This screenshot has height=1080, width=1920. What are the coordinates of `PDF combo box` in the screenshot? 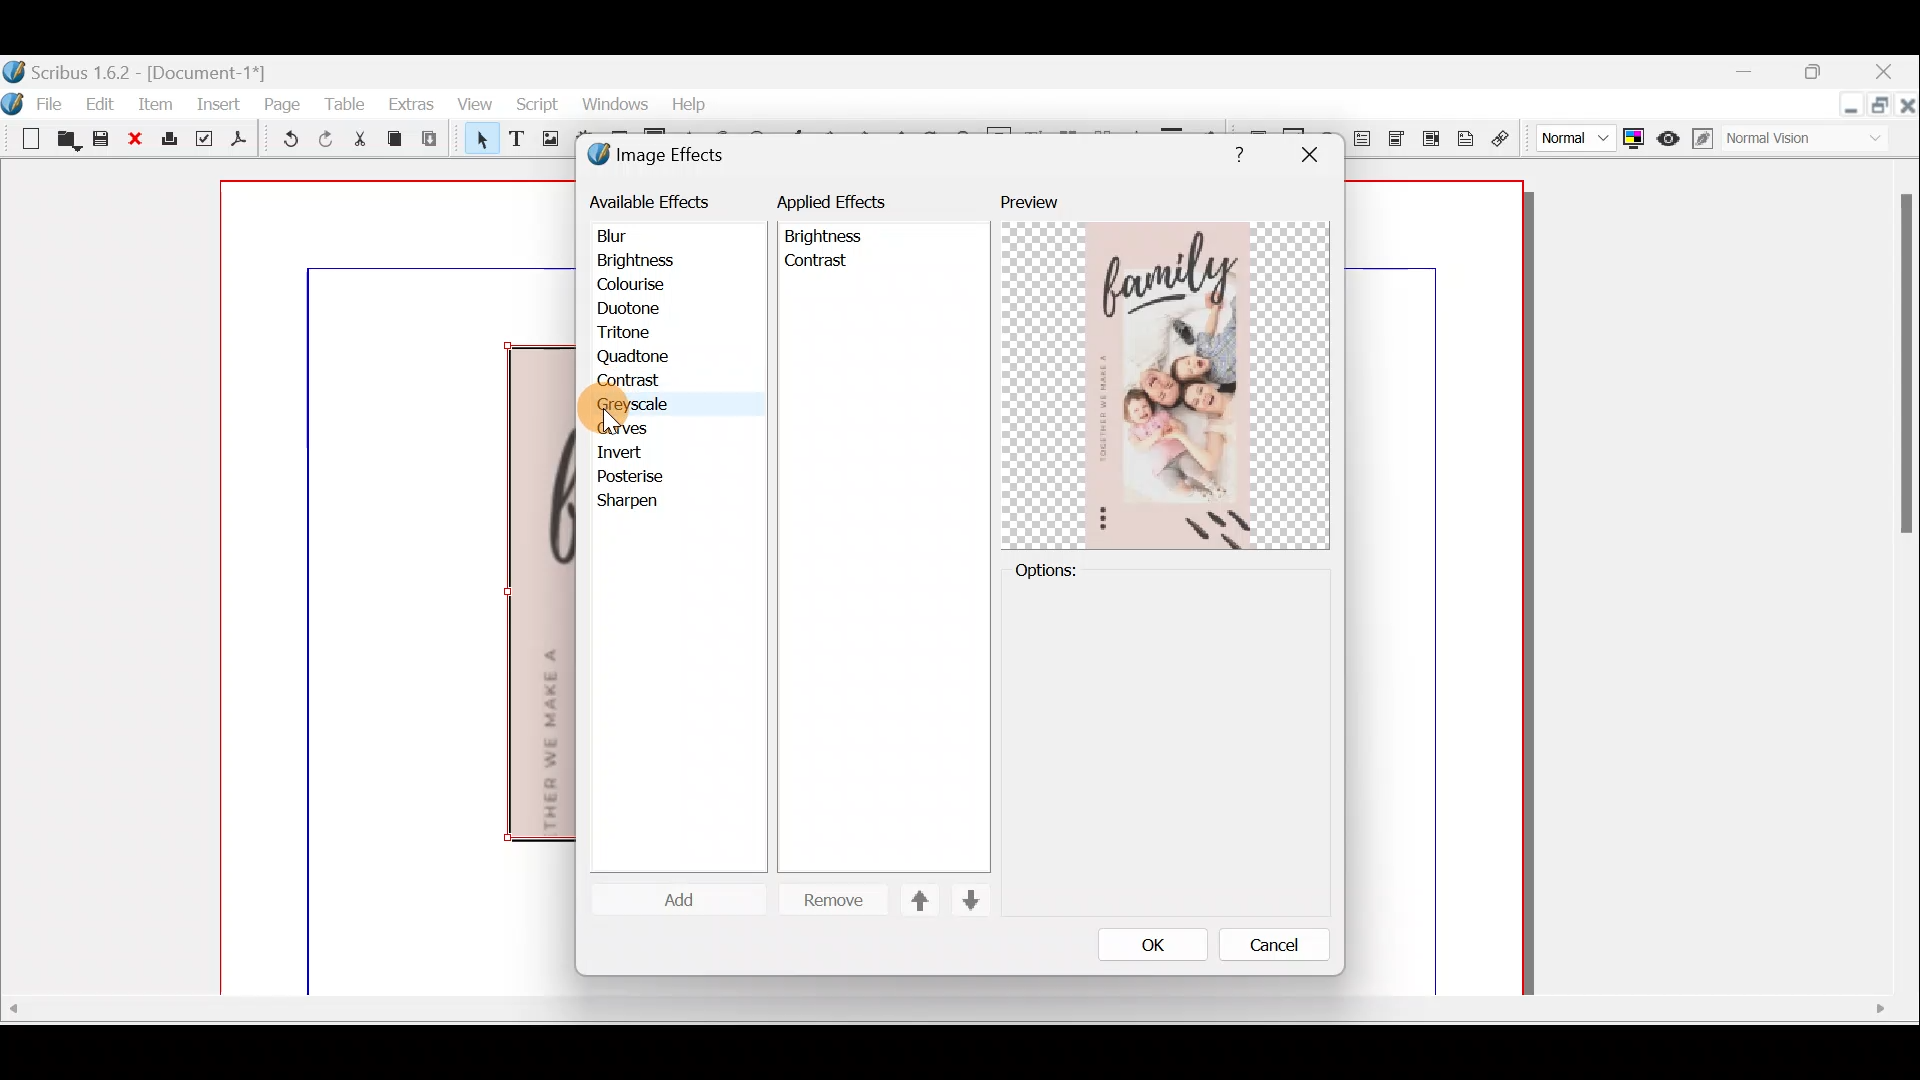 It's located at (1399, 145).